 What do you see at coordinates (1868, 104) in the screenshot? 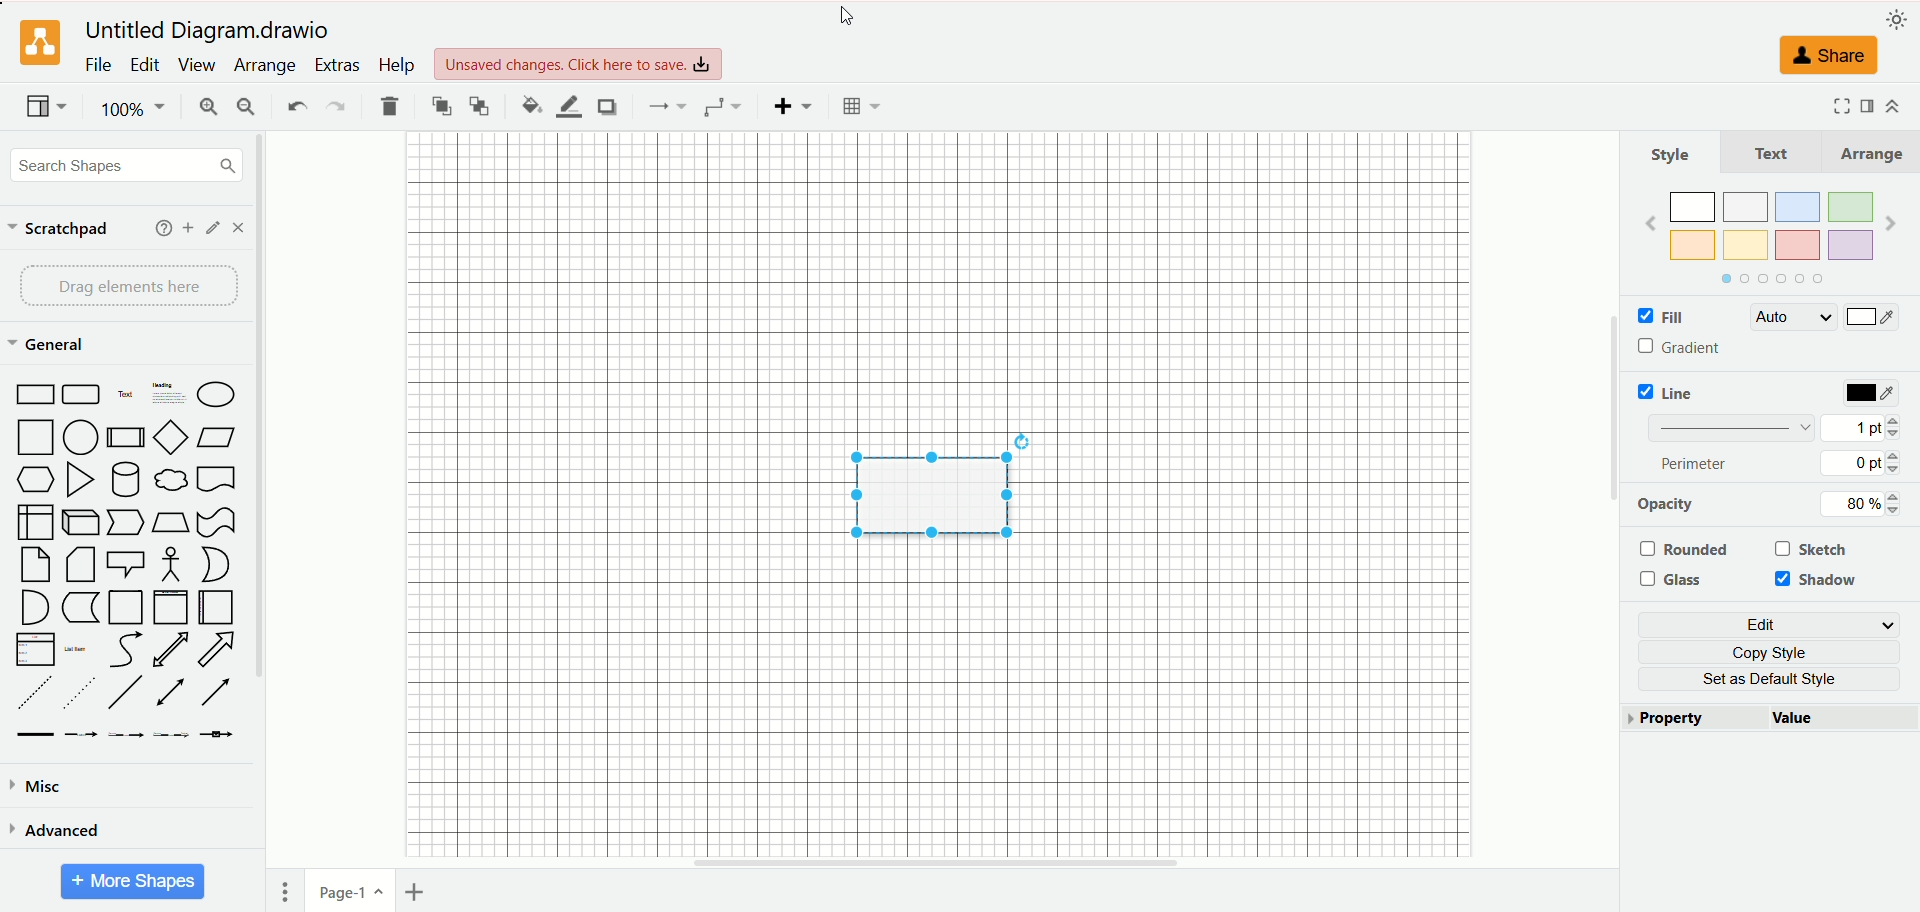
I see `format` at bounding box center [1868, 104].